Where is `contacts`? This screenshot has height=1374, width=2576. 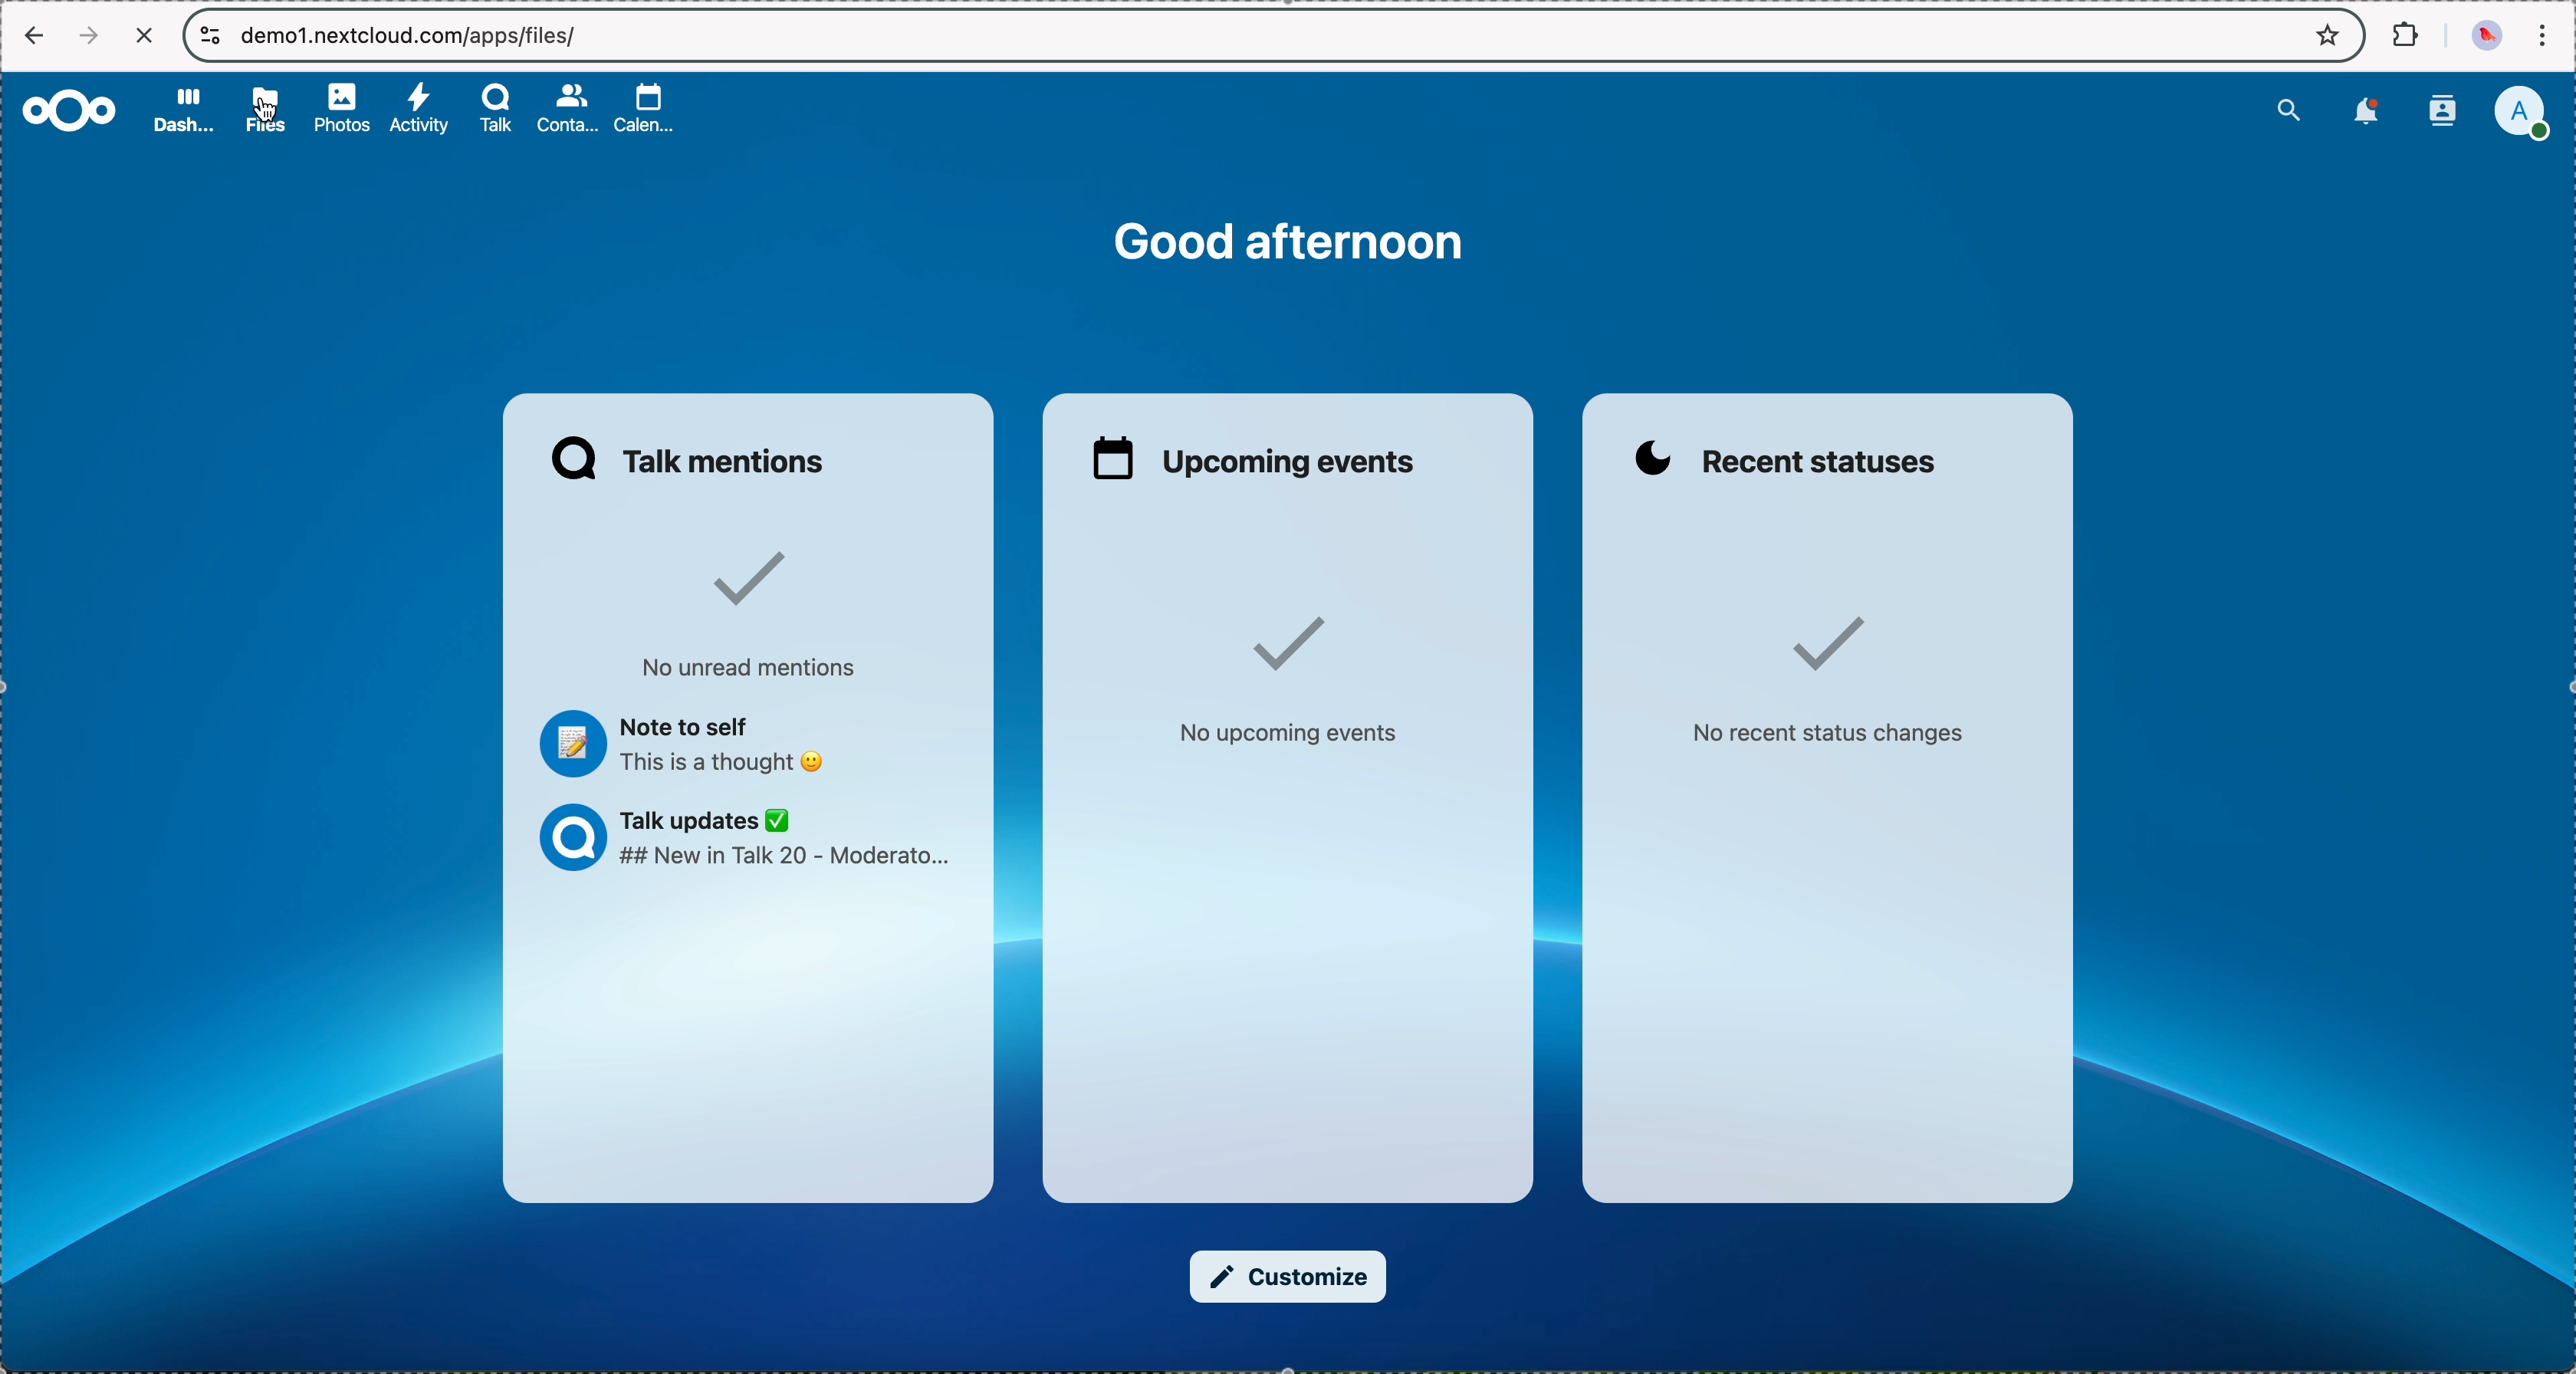
contacts is located at coordinates (559, 104).